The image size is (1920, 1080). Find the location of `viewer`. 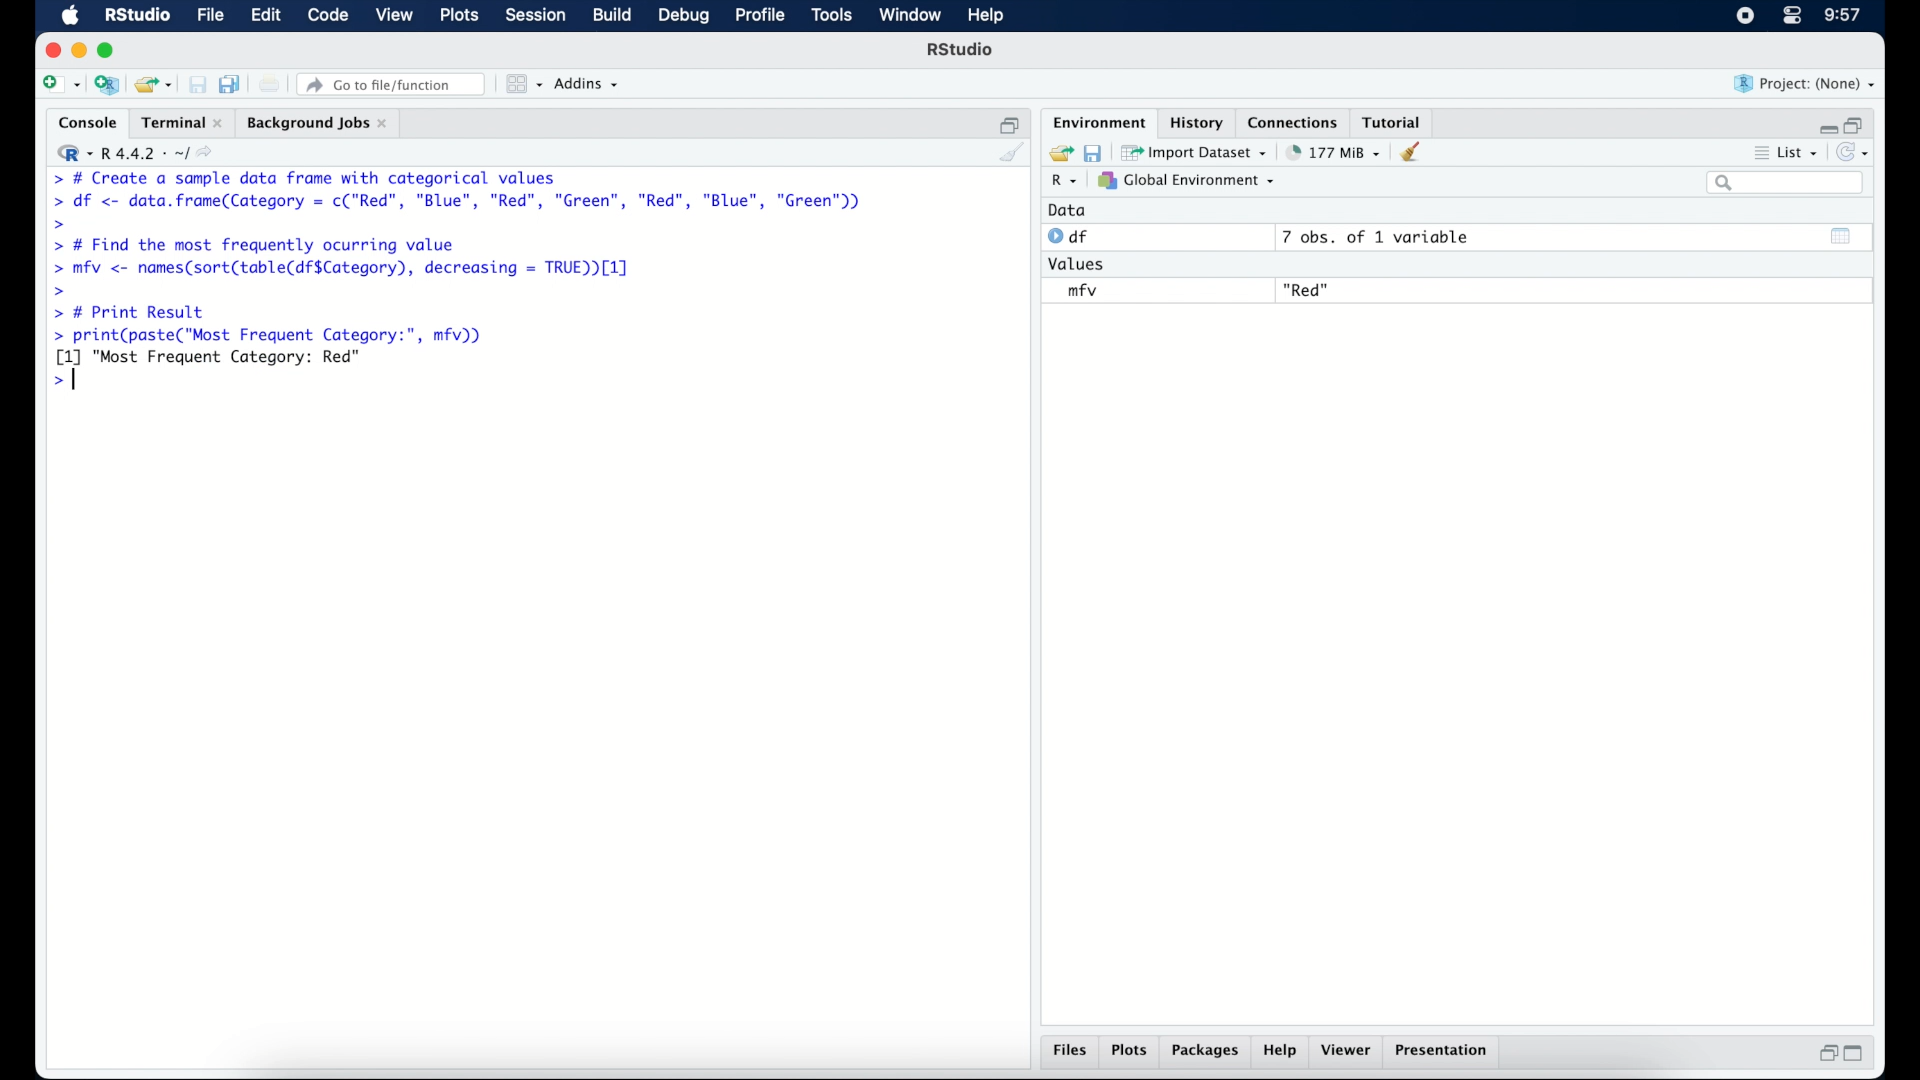

viewer is located at coordinates (1348, 1052).